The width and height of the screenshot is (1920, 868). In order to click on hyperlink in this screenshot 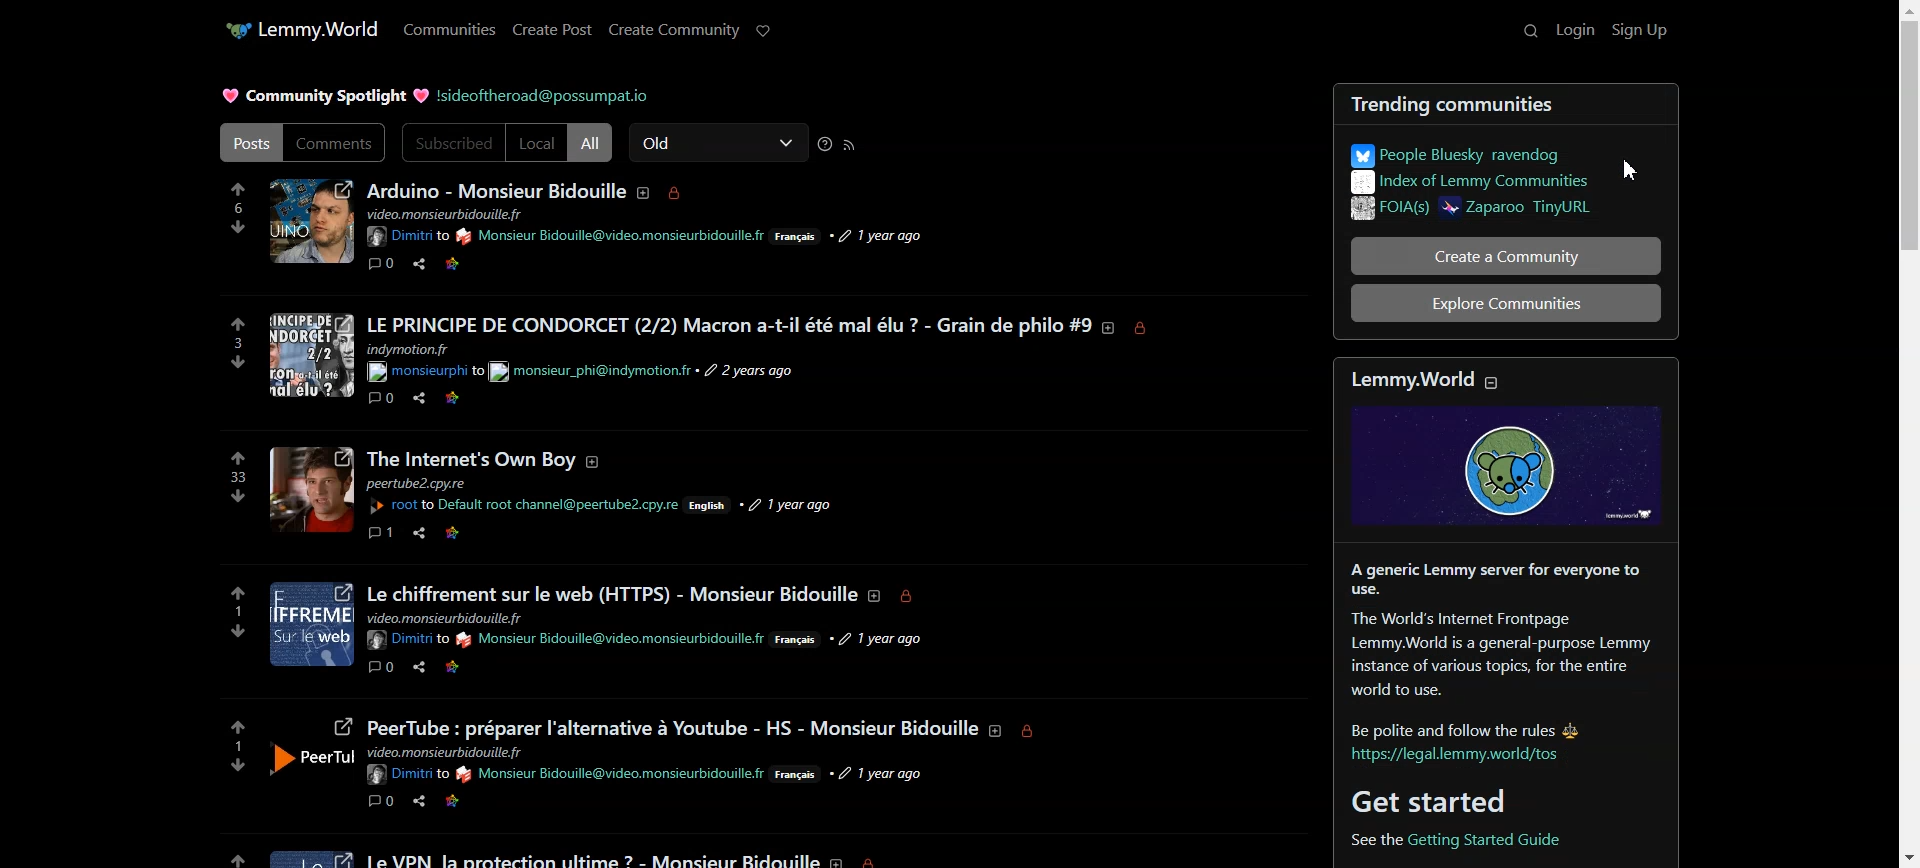, I will do `click(611, 641)`.